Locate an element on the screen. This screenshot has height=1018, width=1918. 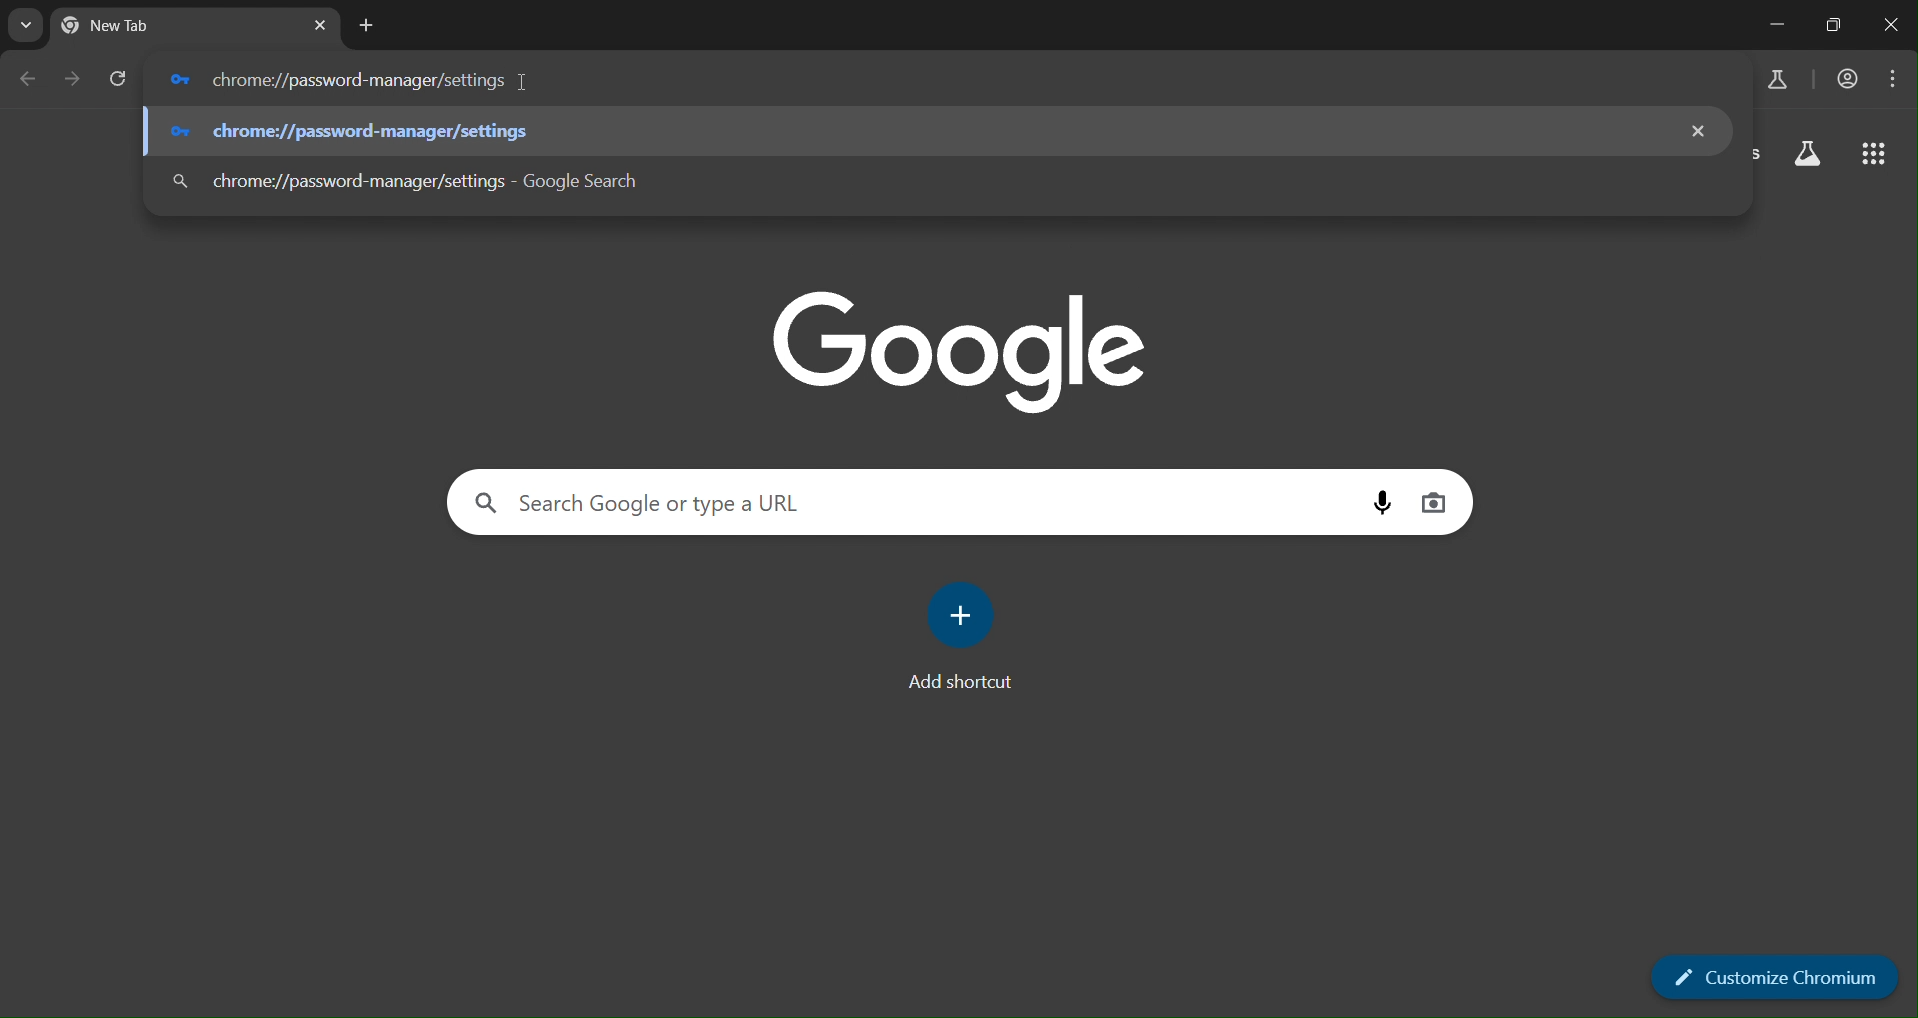
close tab is located at coordinates (322, 25).